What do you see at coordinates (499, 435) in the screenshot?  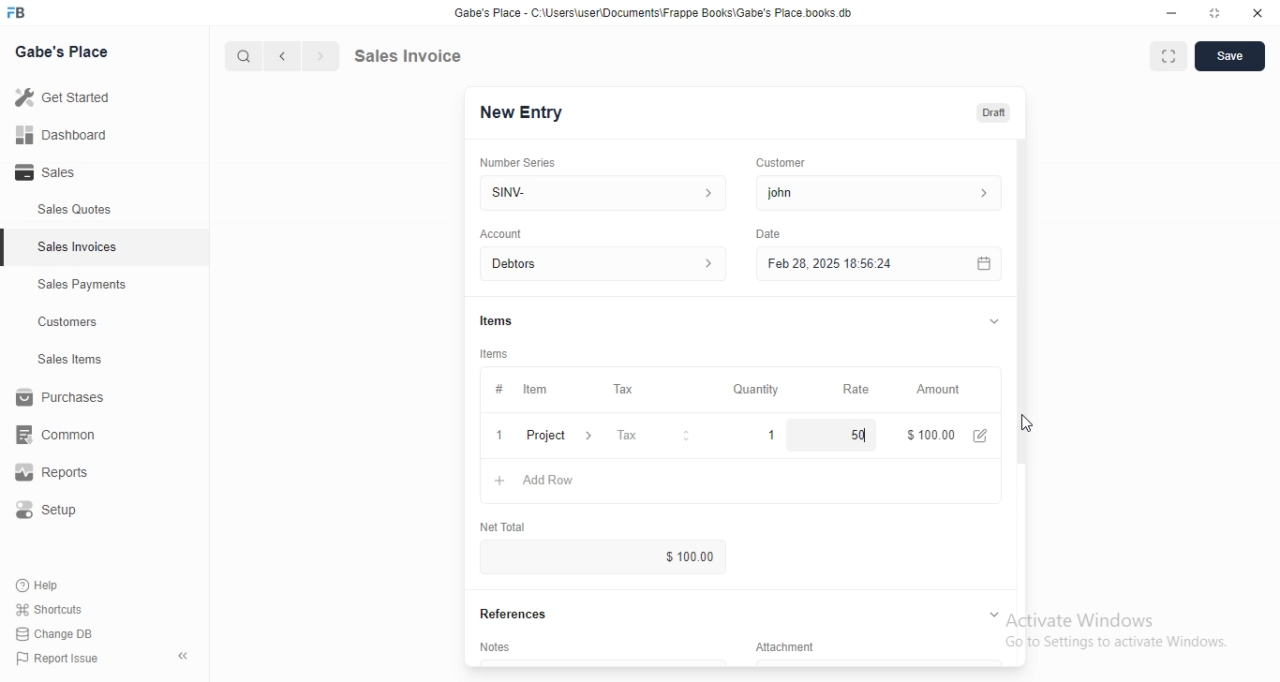 I see `1` at bounding box center [499, 435].